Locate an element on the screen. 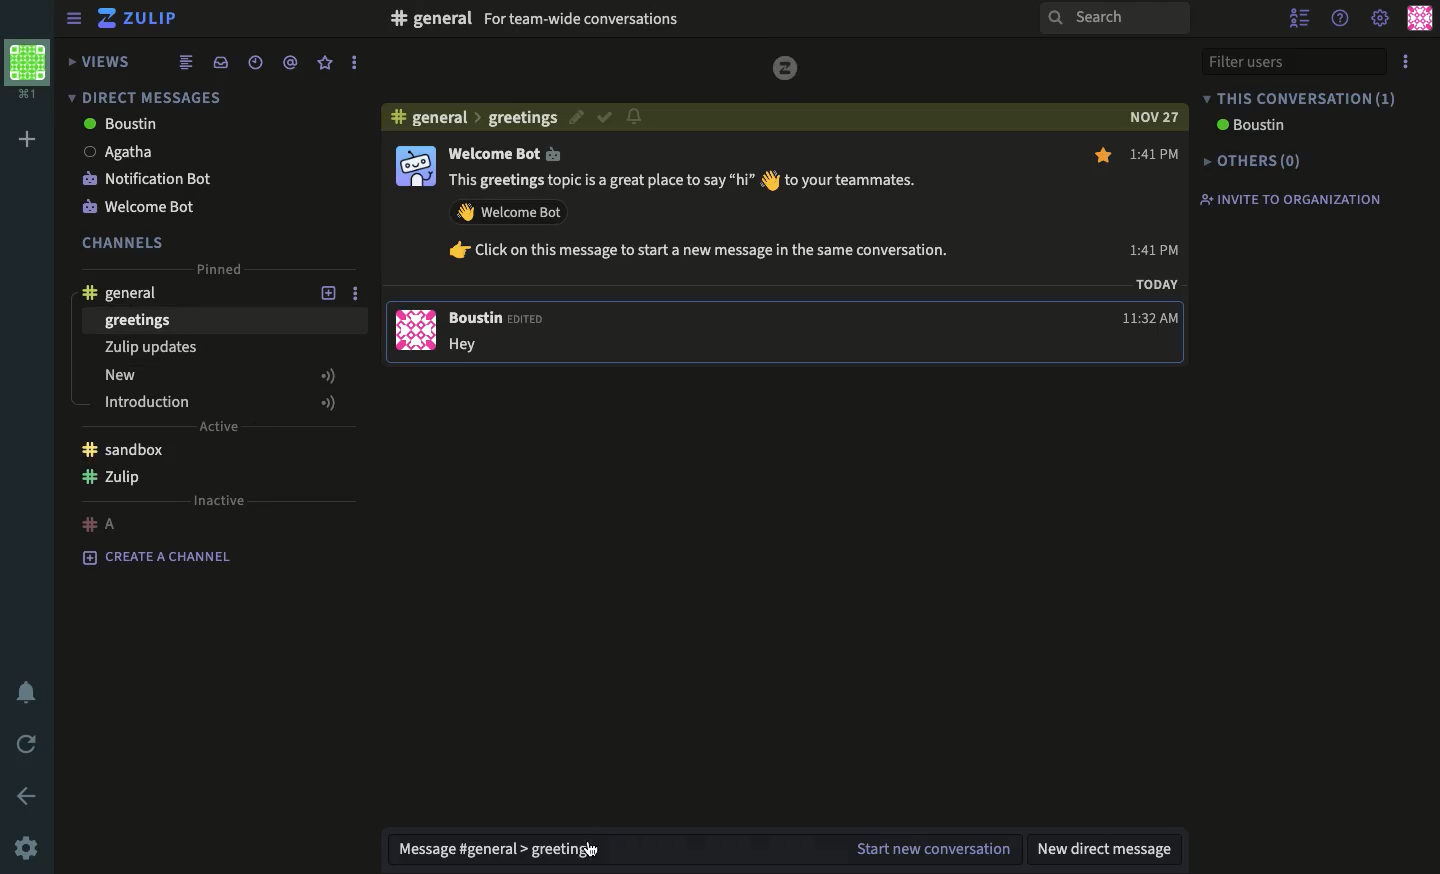 Image resolution: width=1440 pixels, height=874 pixels. hide user list is located at coordinates (1300, 15).